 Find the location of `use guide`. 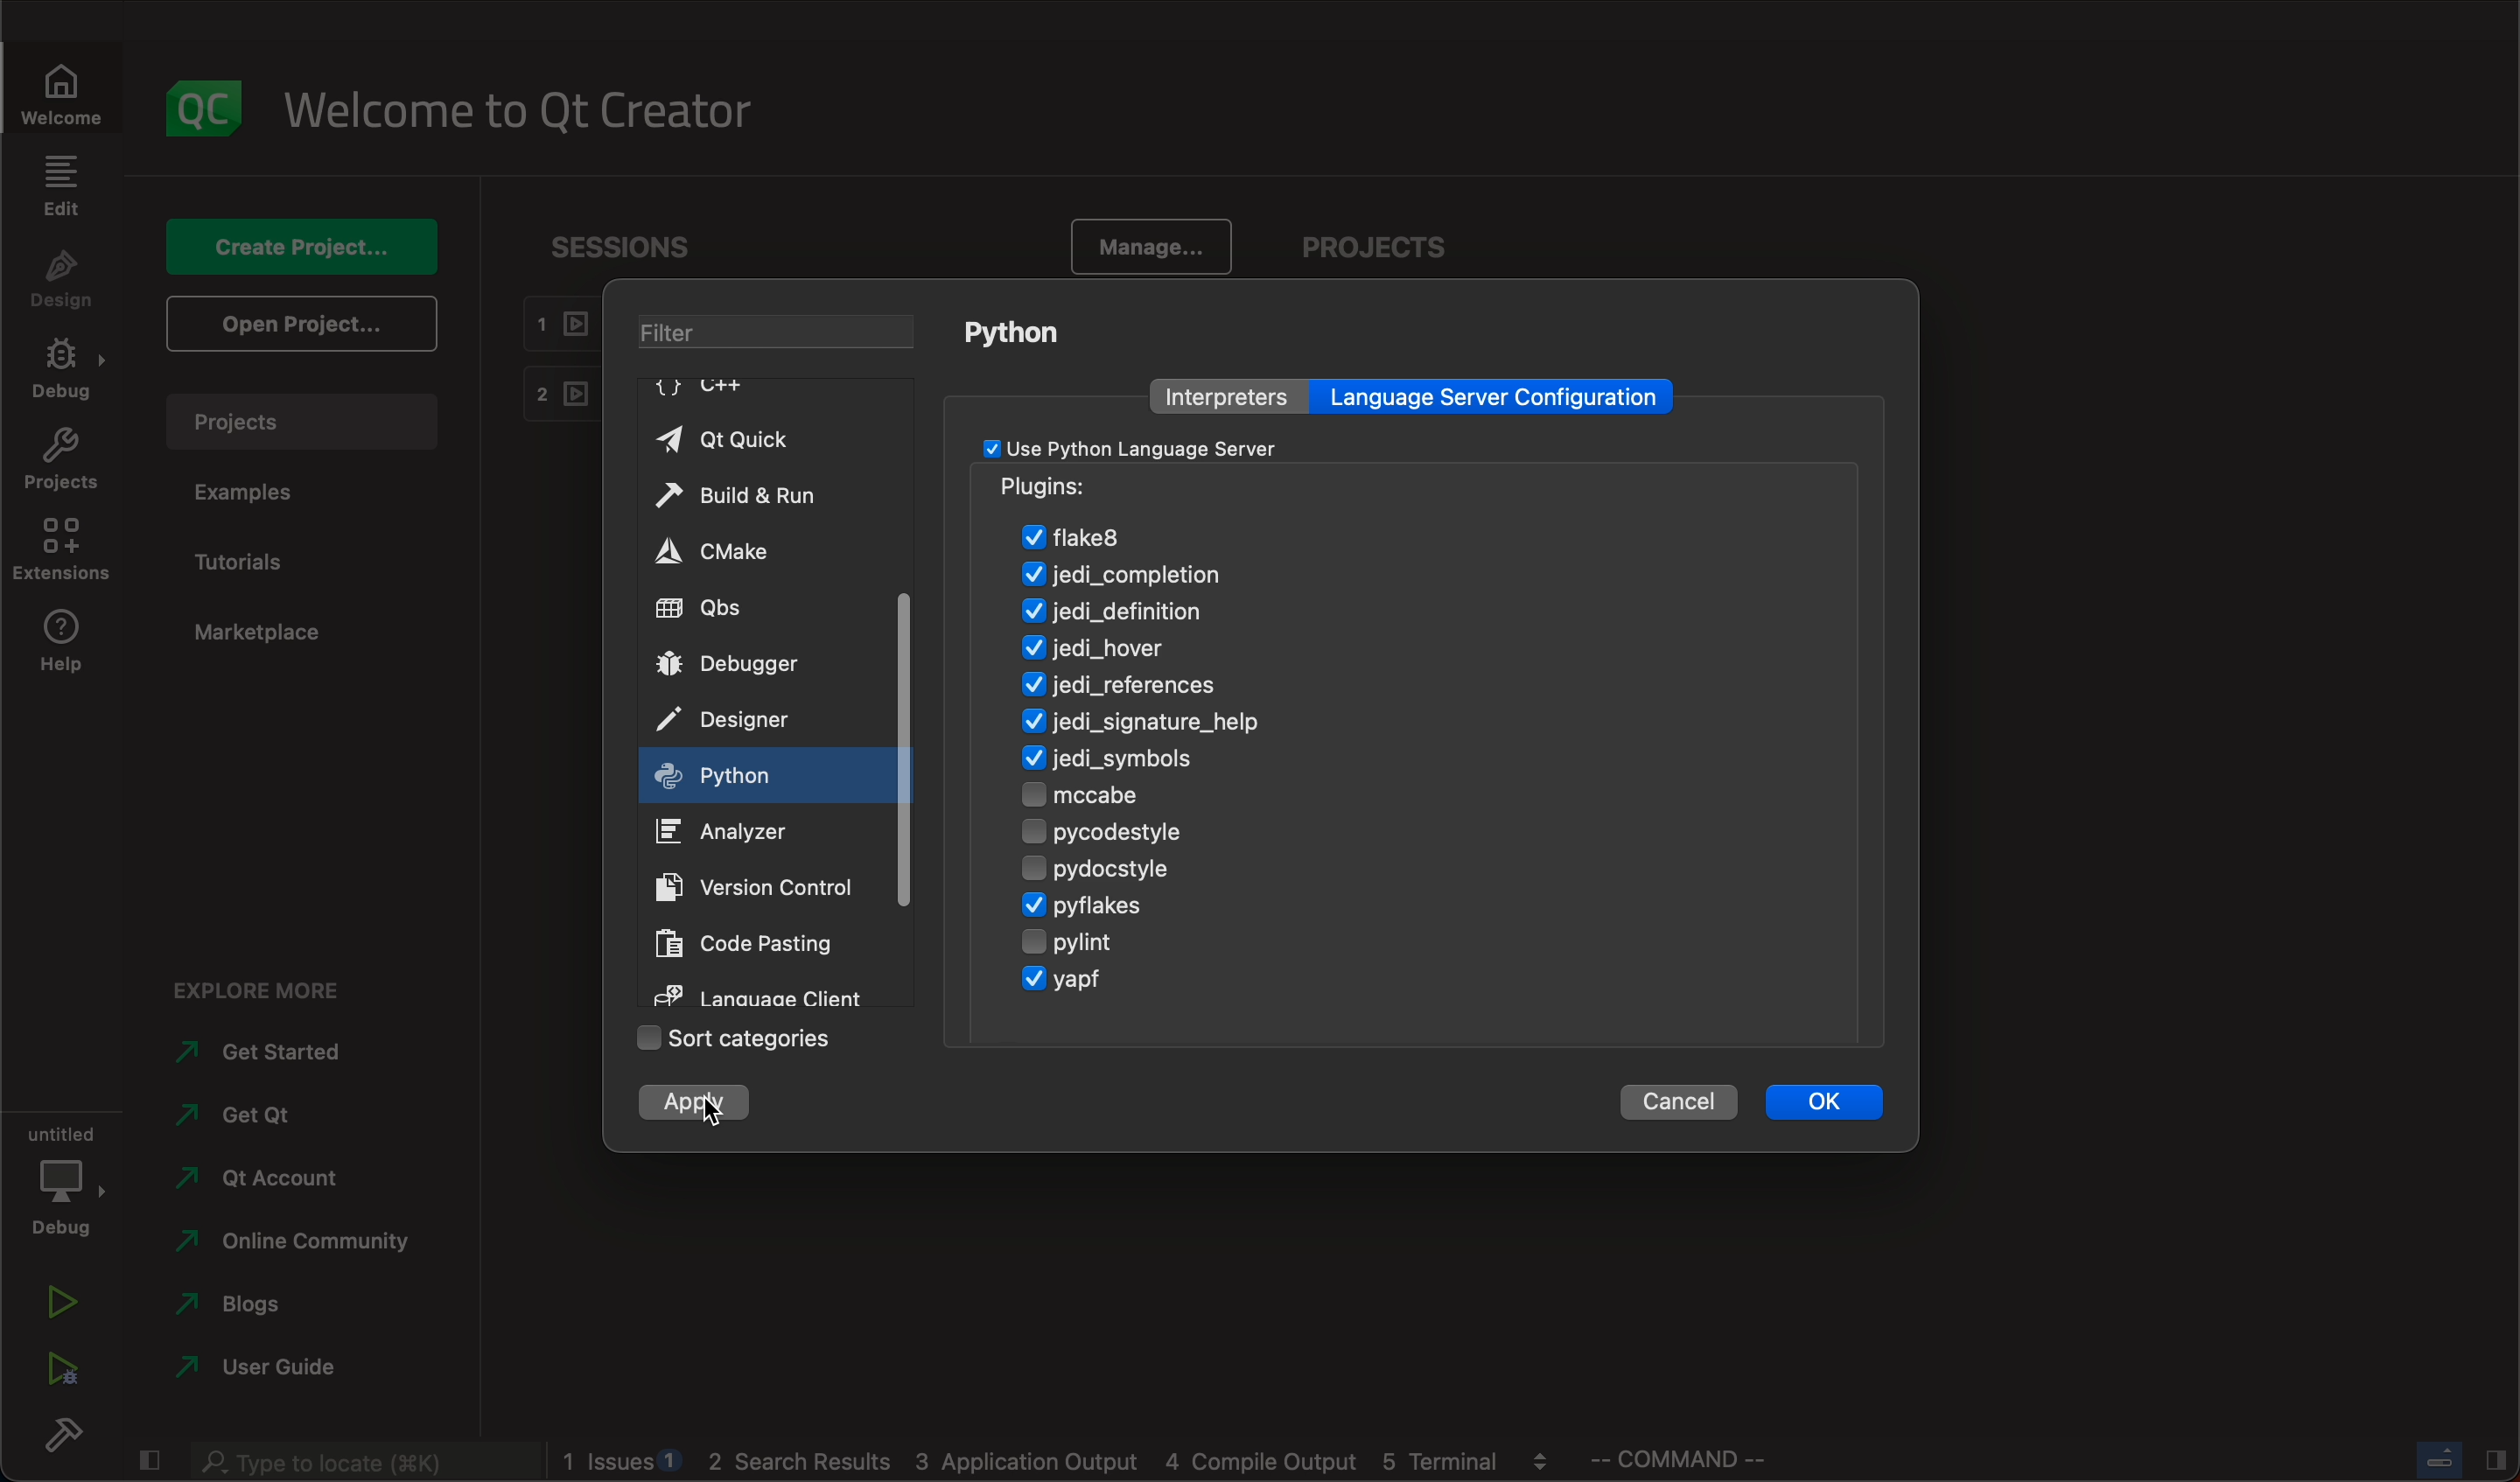

use guide is located at coordinates (261, 1369).